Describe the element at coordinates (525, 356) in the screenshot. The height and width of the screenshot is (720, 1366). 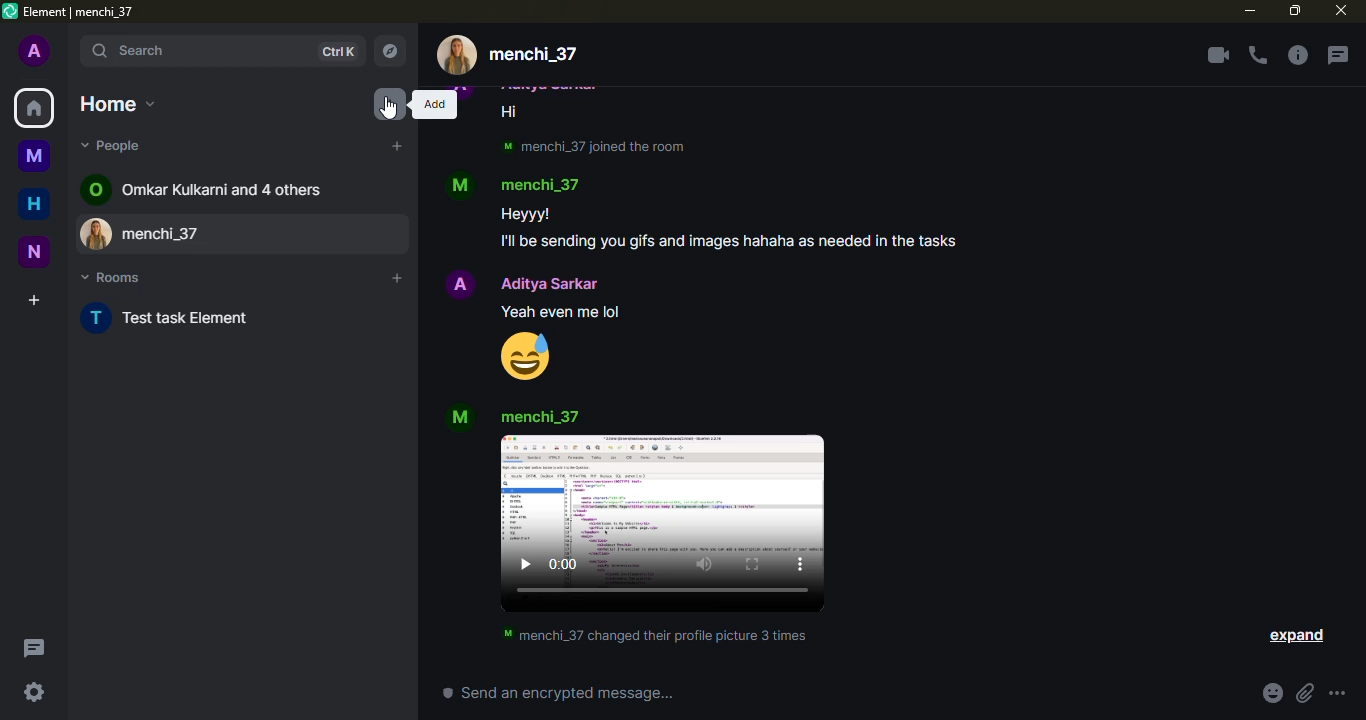
I see `Emoji` at that location.